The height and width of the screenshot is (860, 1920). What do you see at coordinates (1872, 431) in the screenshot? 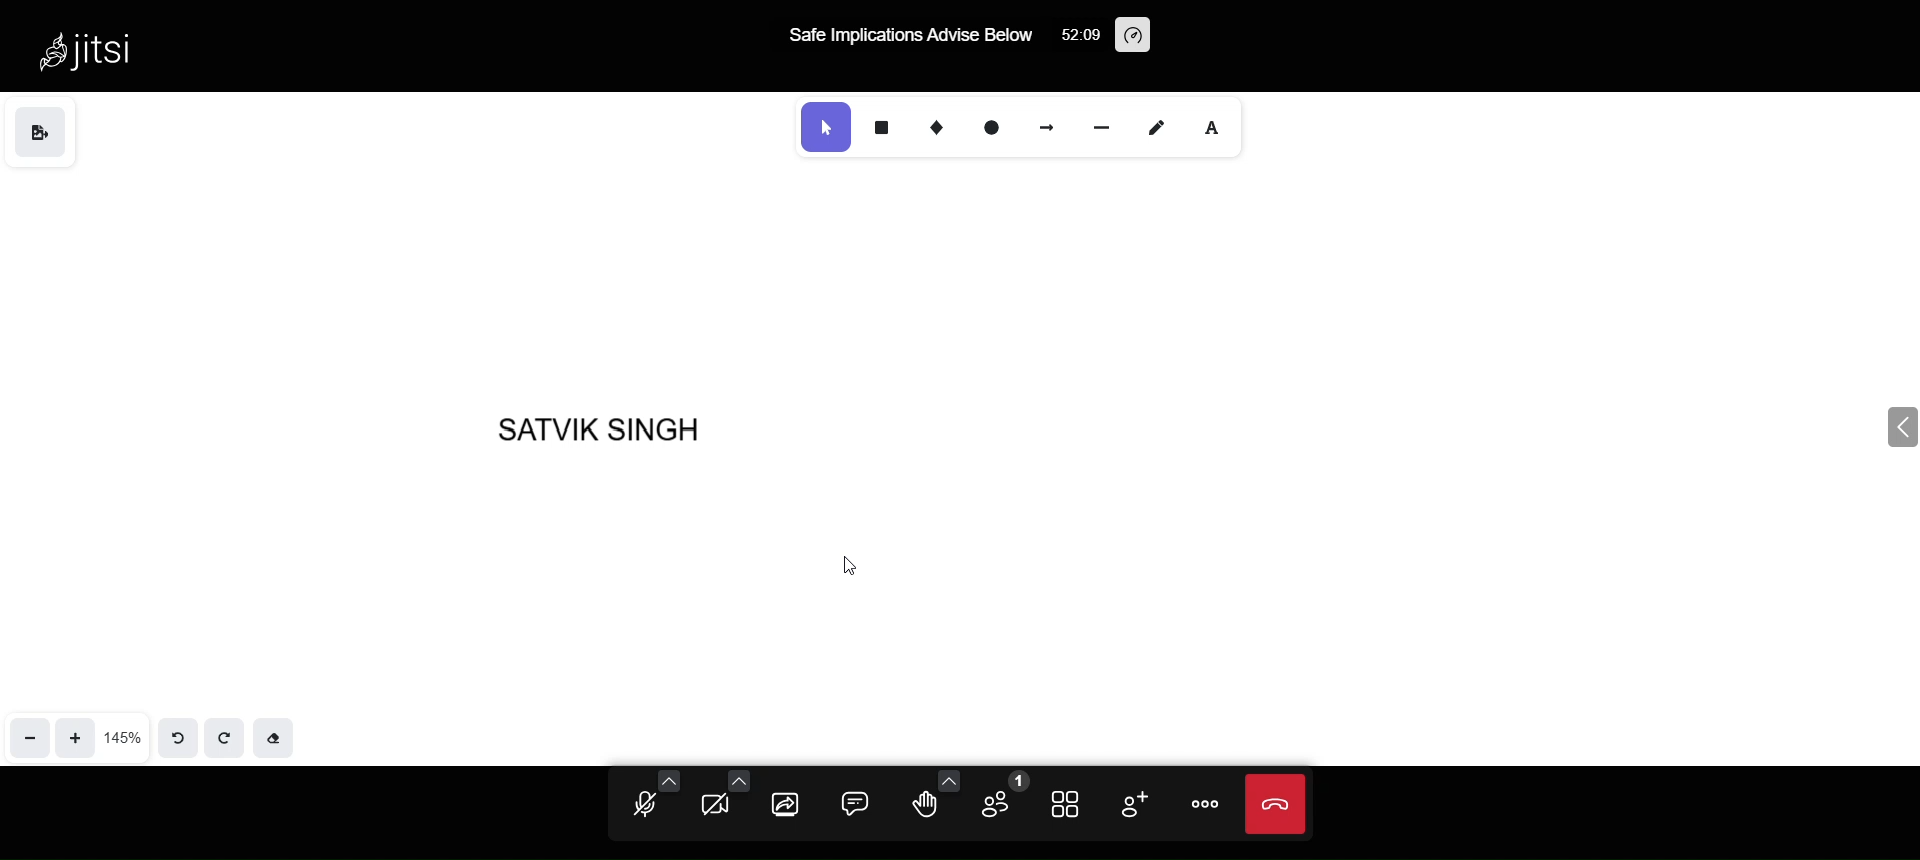
I see `expand` at bounding box center [1872, 431].